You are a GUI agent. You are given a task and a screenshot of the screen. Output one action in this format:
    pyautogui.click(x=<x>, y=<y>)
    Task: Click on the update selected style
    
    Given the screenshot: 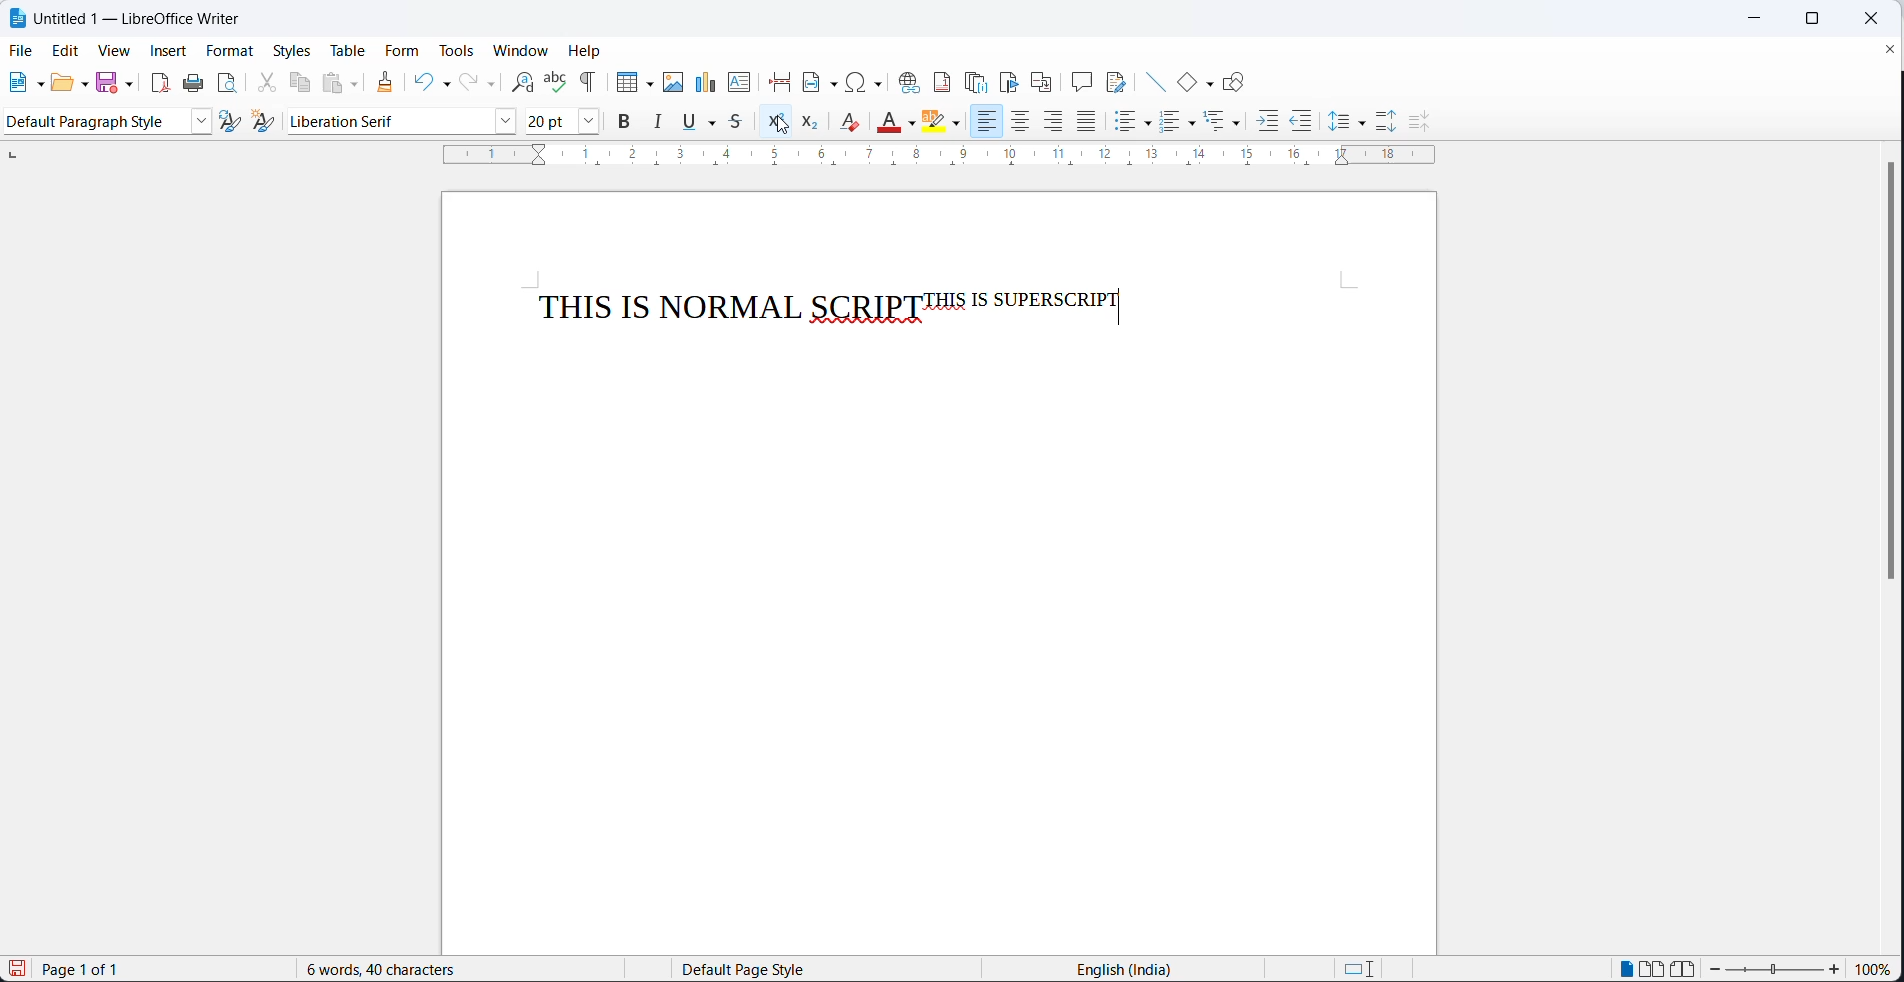 What is the action you would take?
    pyautogui.click(x=235, y=121)
    